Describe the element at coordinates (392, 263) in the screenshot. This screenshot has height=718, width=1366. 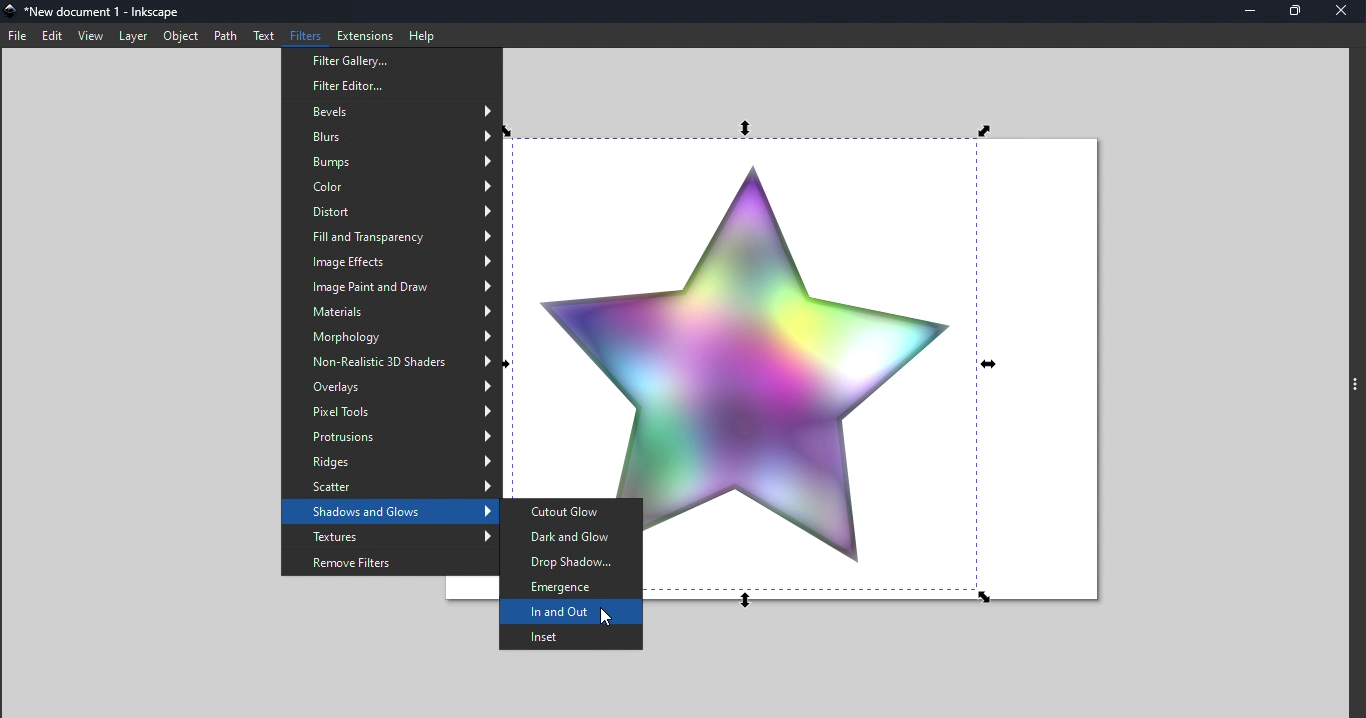
I see `Image effects` at that location.